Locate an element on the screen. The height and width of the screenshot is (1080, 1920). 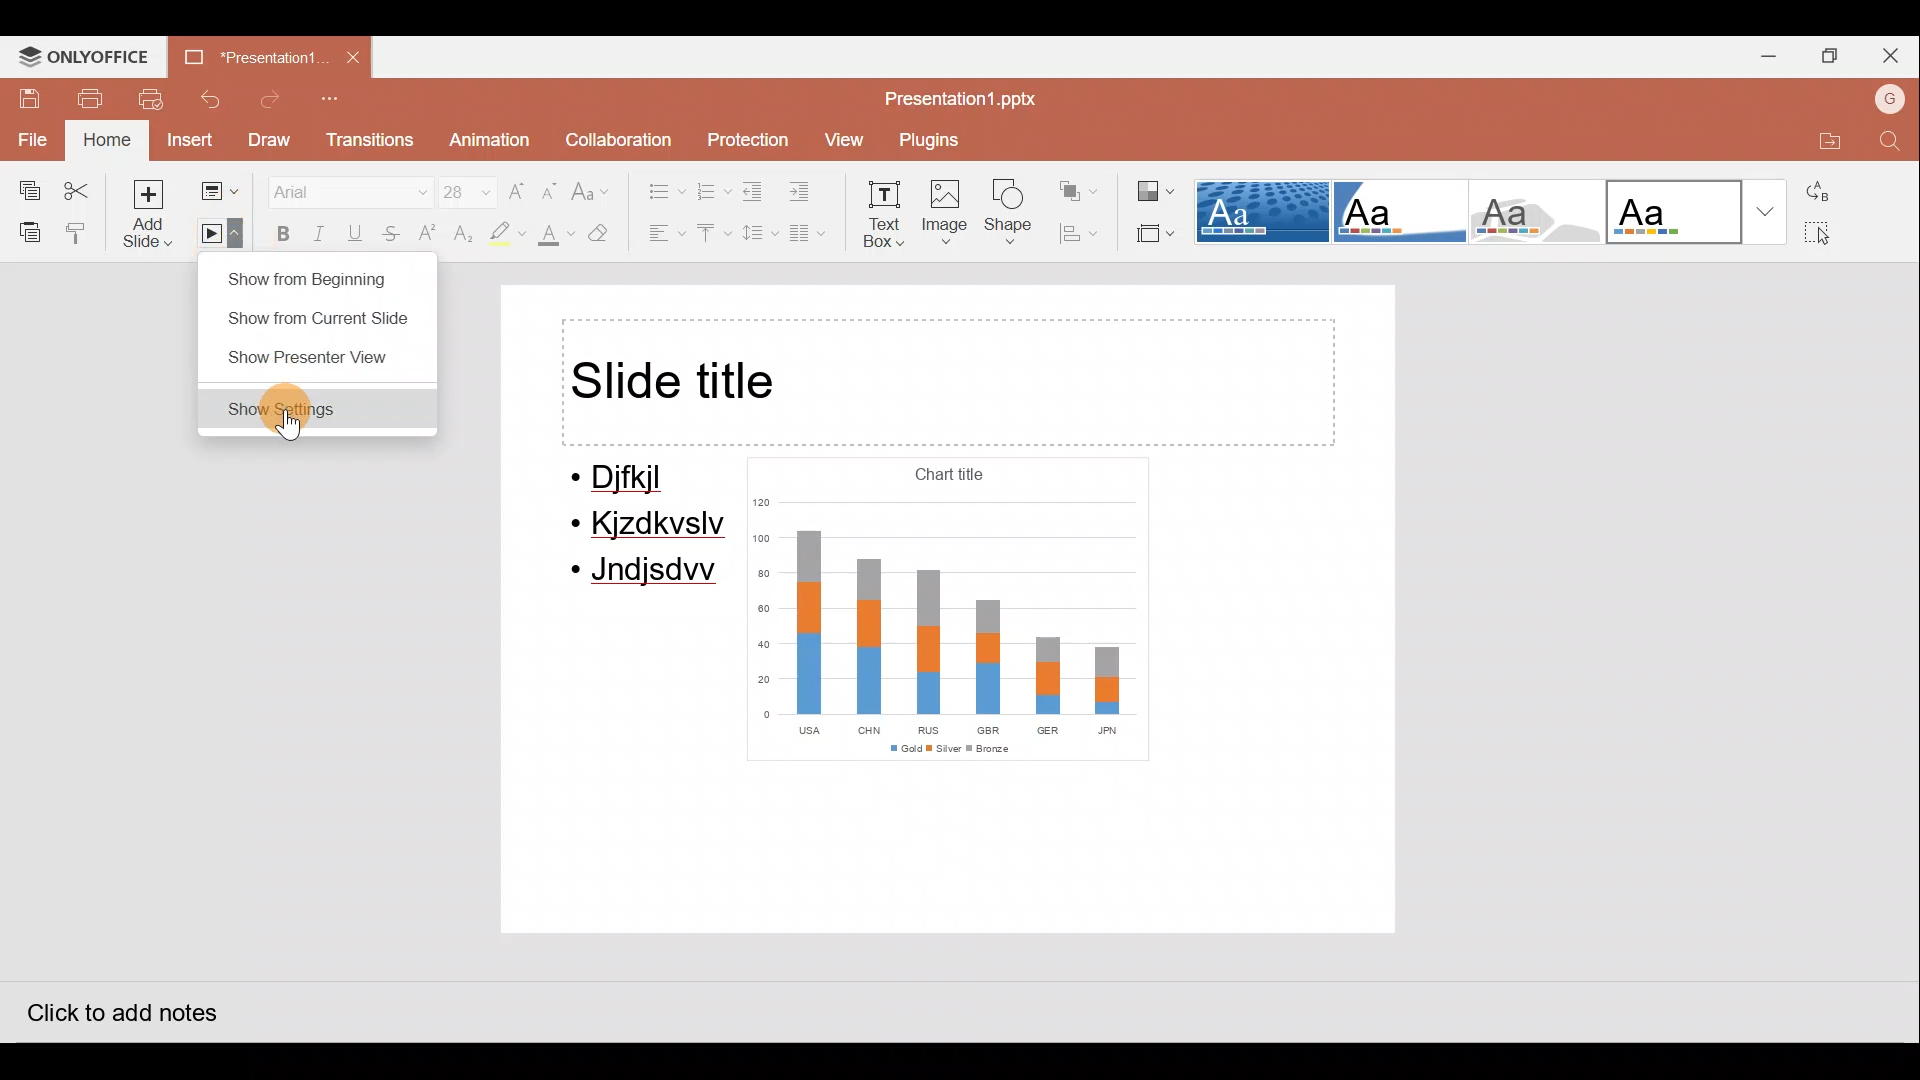
Copy style is located at coordinates (86, 232).